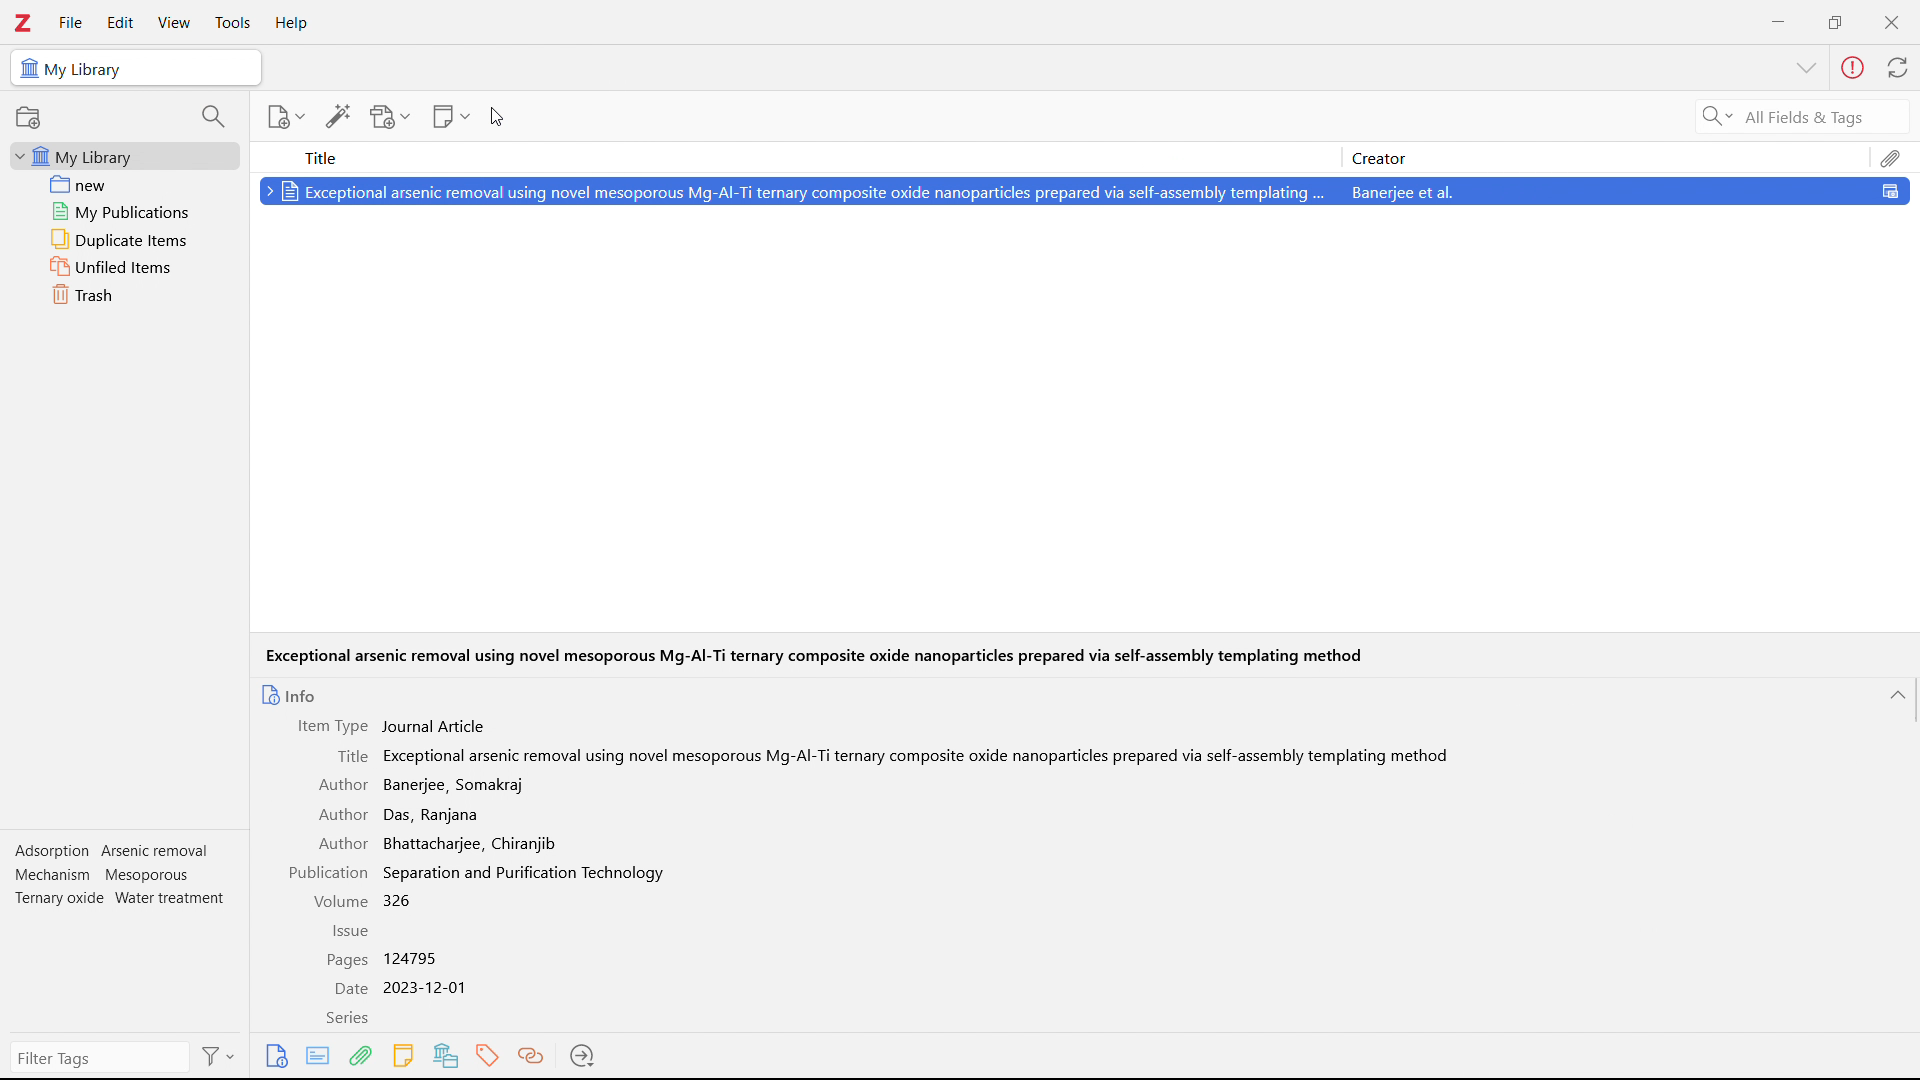  What do you see at coordinates (348, 988) in the screenshot?
I see `Date` at bounding box center [348, 988].